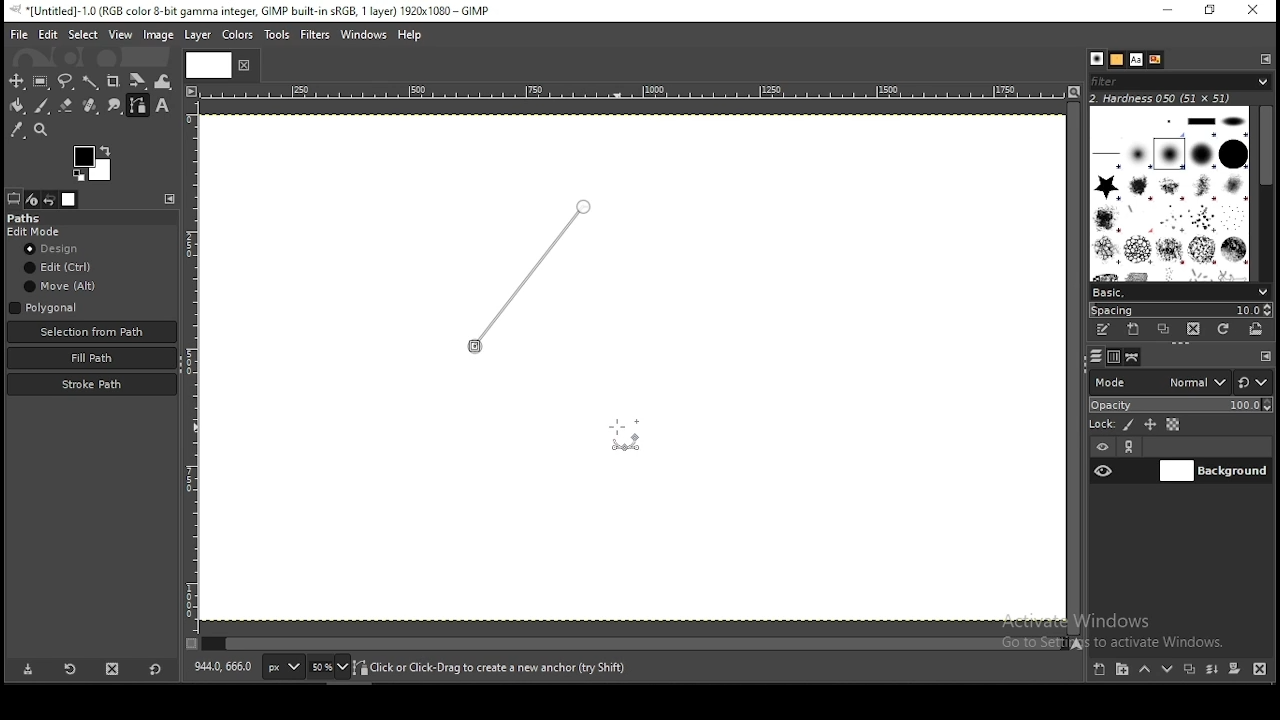 The image size is (1280, 720). Describe the element at coordinates (1150, 424) in the screenshot. I see `lock position and size` at that location.